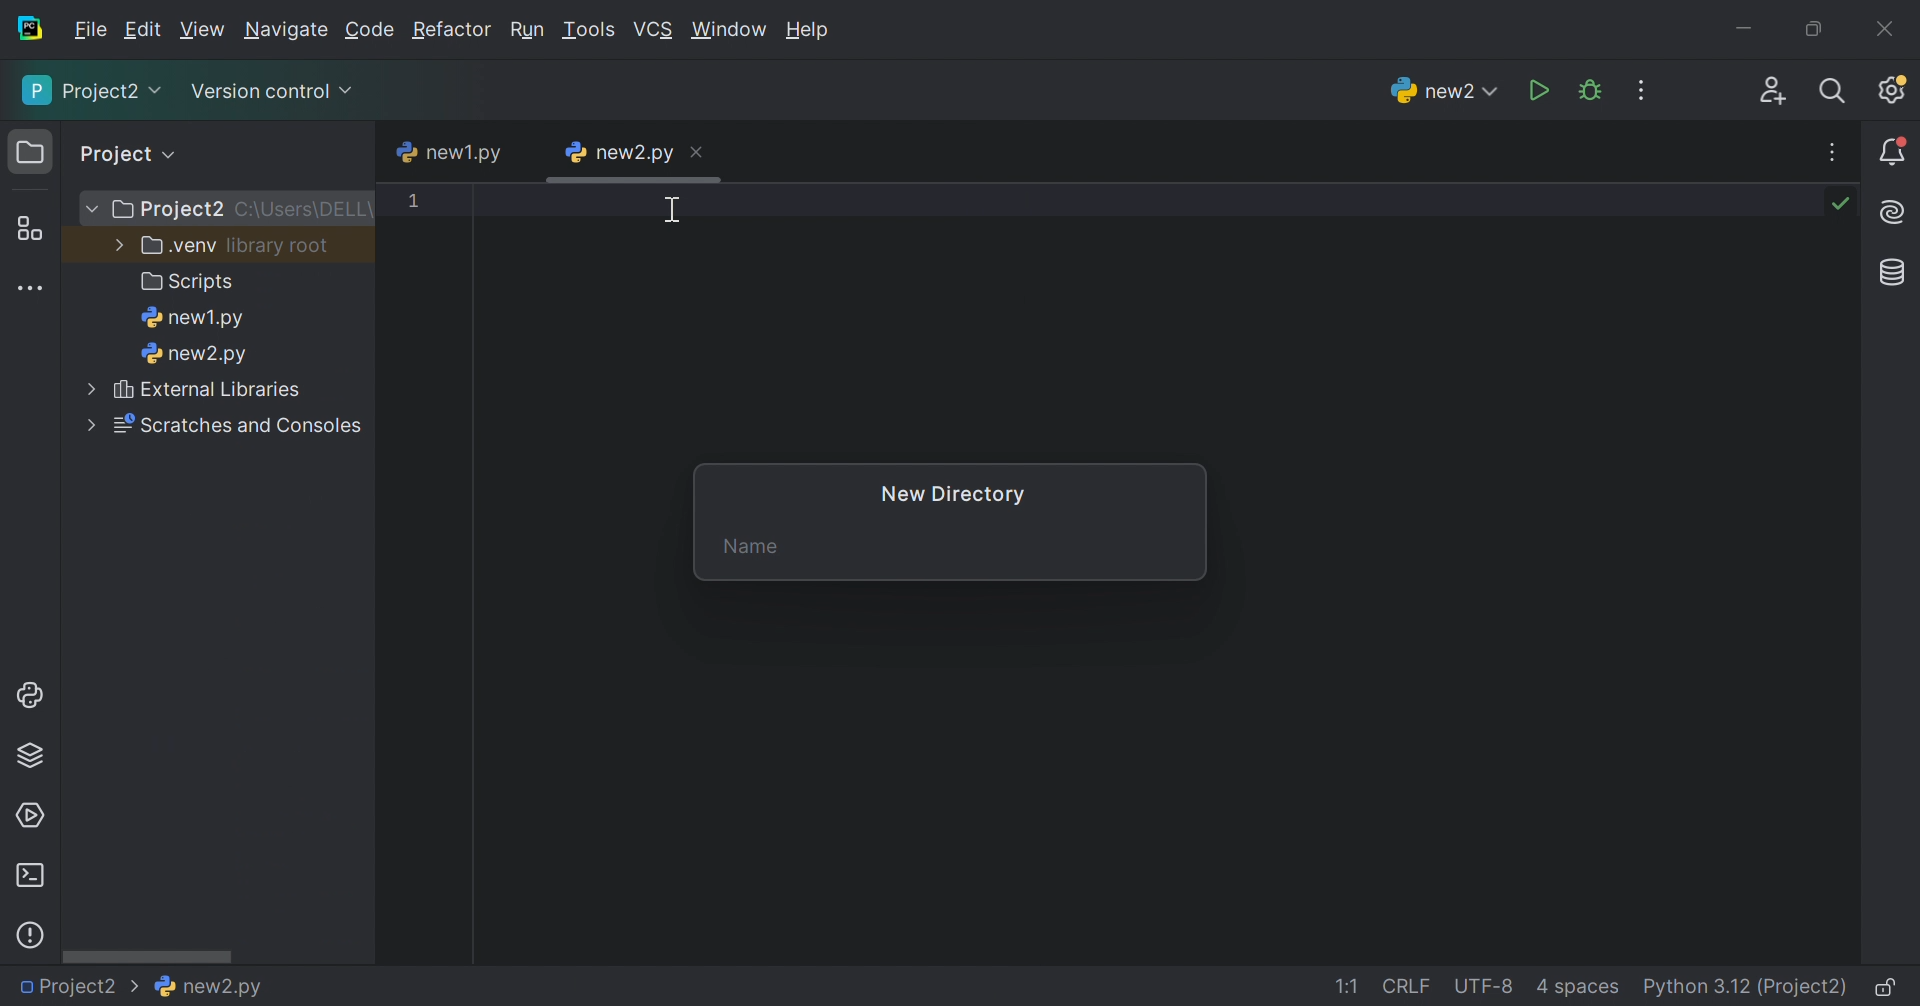 The height and width of the screenshot is (1006, 1920). Describe the element at coordinates (1744, 987) in the screenshot. I see `Python 3.12 (Project2)` at that location.